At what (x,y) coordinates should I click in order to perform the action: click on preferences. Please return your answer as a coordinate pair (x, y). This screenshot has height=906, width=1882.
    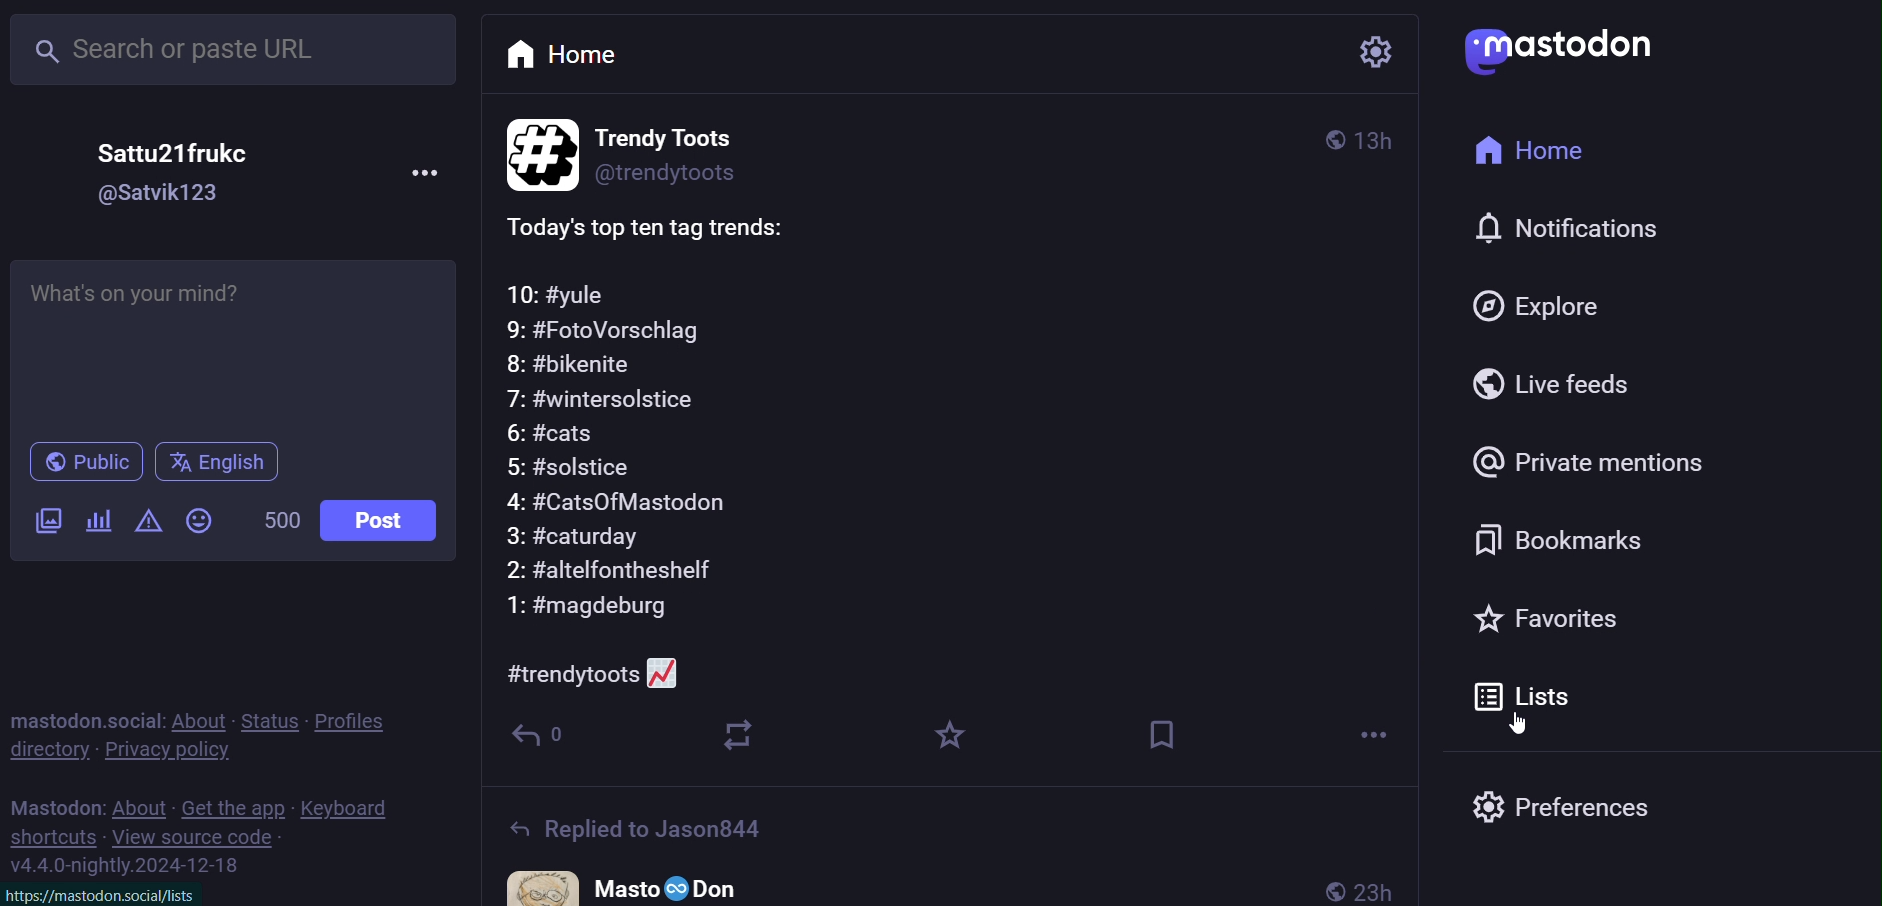
    Looking at the image, I should click on (1561, 801).